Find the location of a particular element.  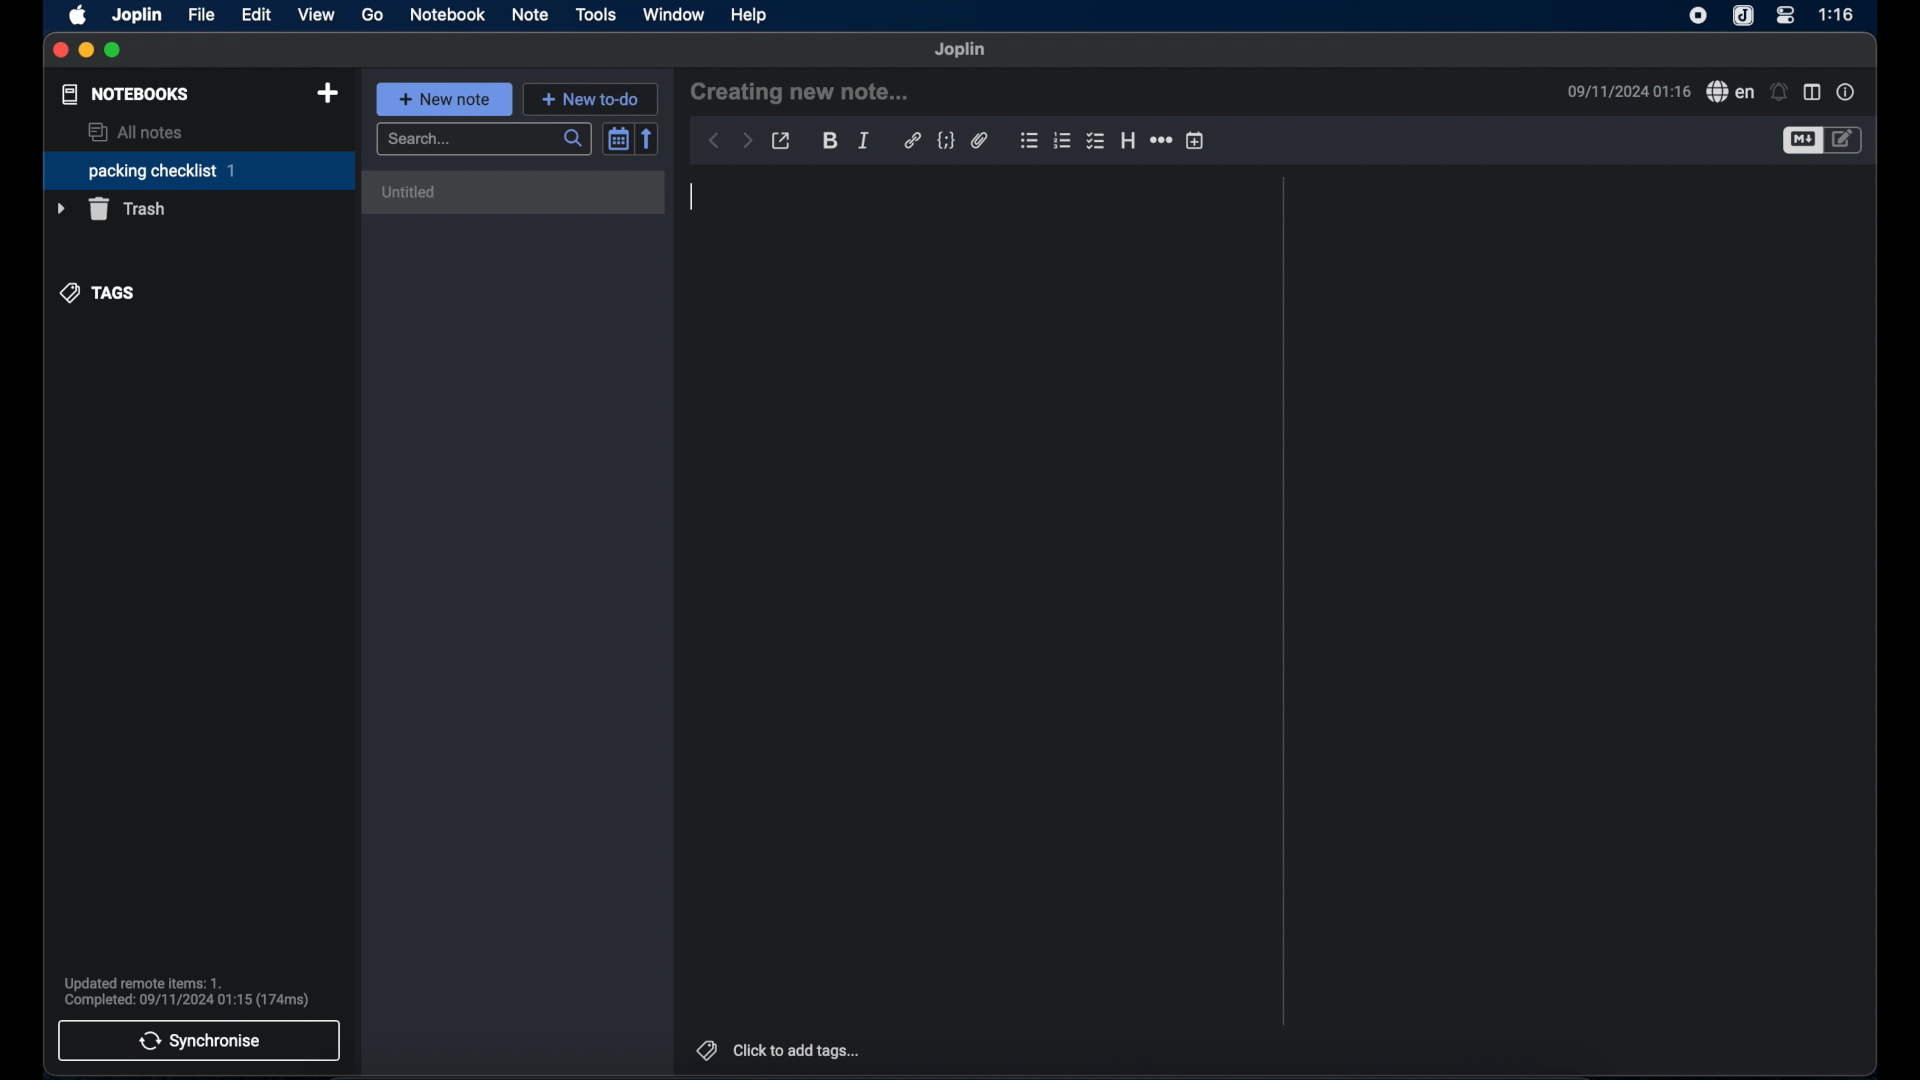

1:16 is located at coordinates (1838, 15).